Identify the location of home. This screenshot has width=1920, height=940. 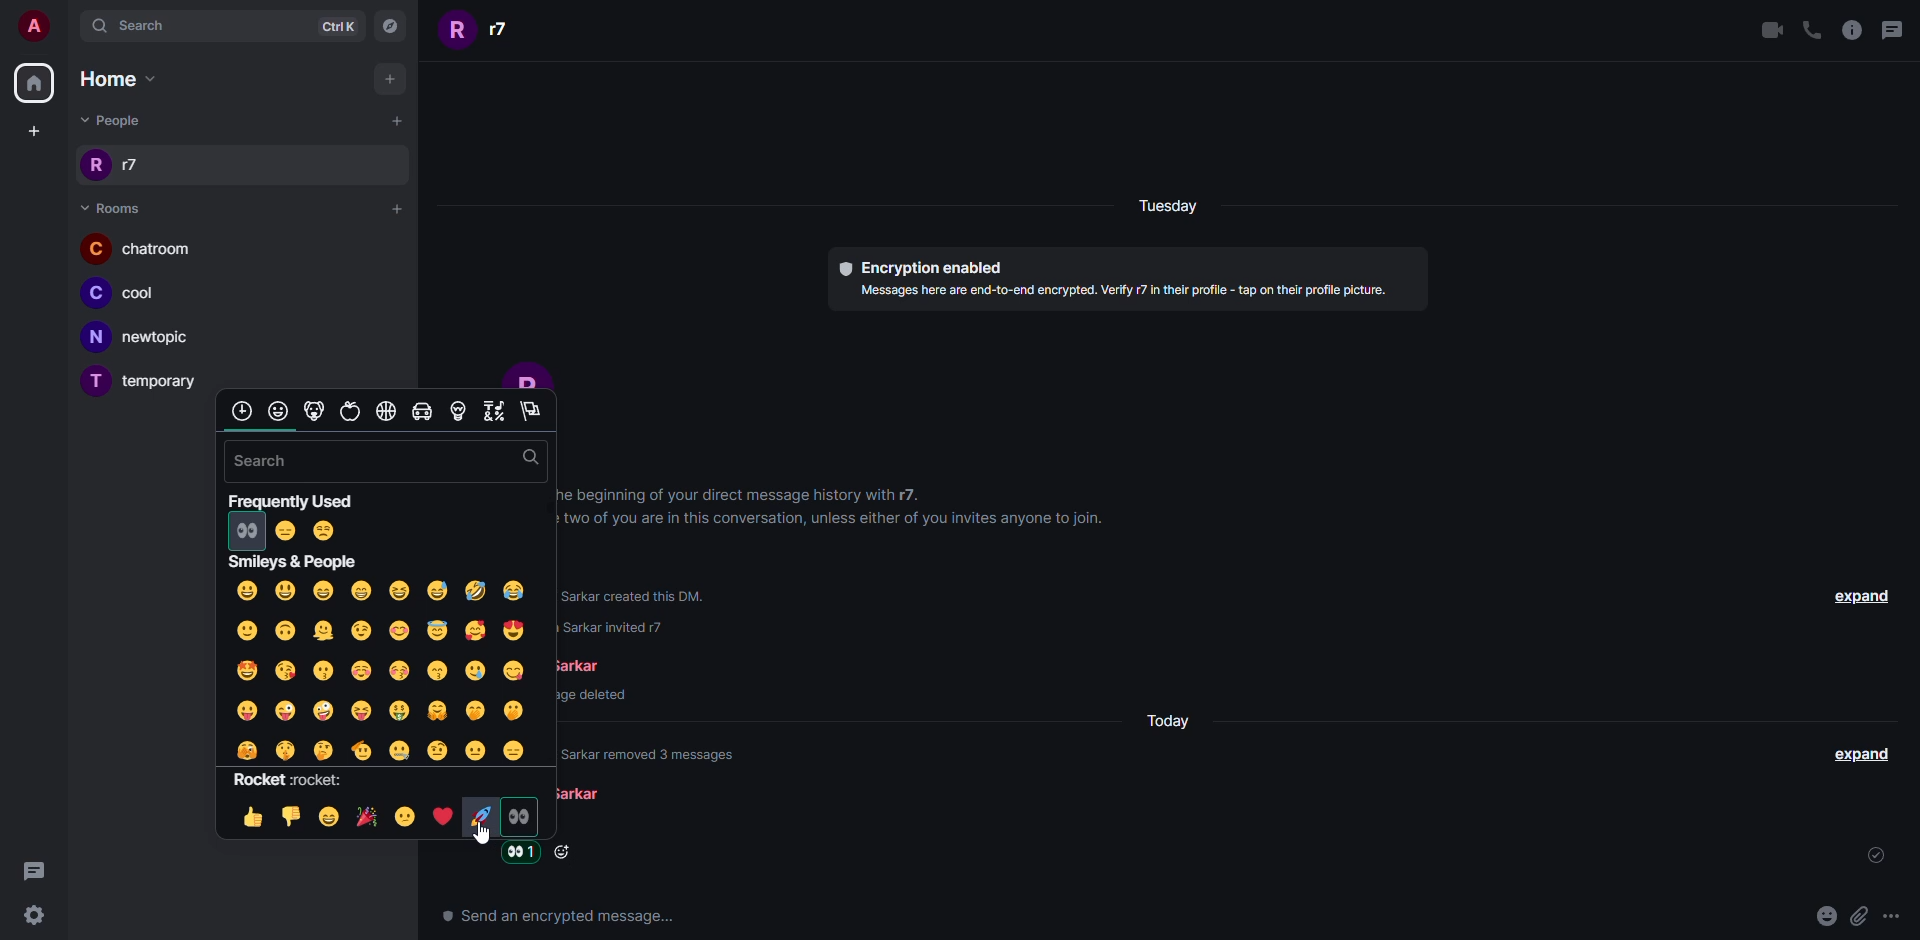
(34, 83).